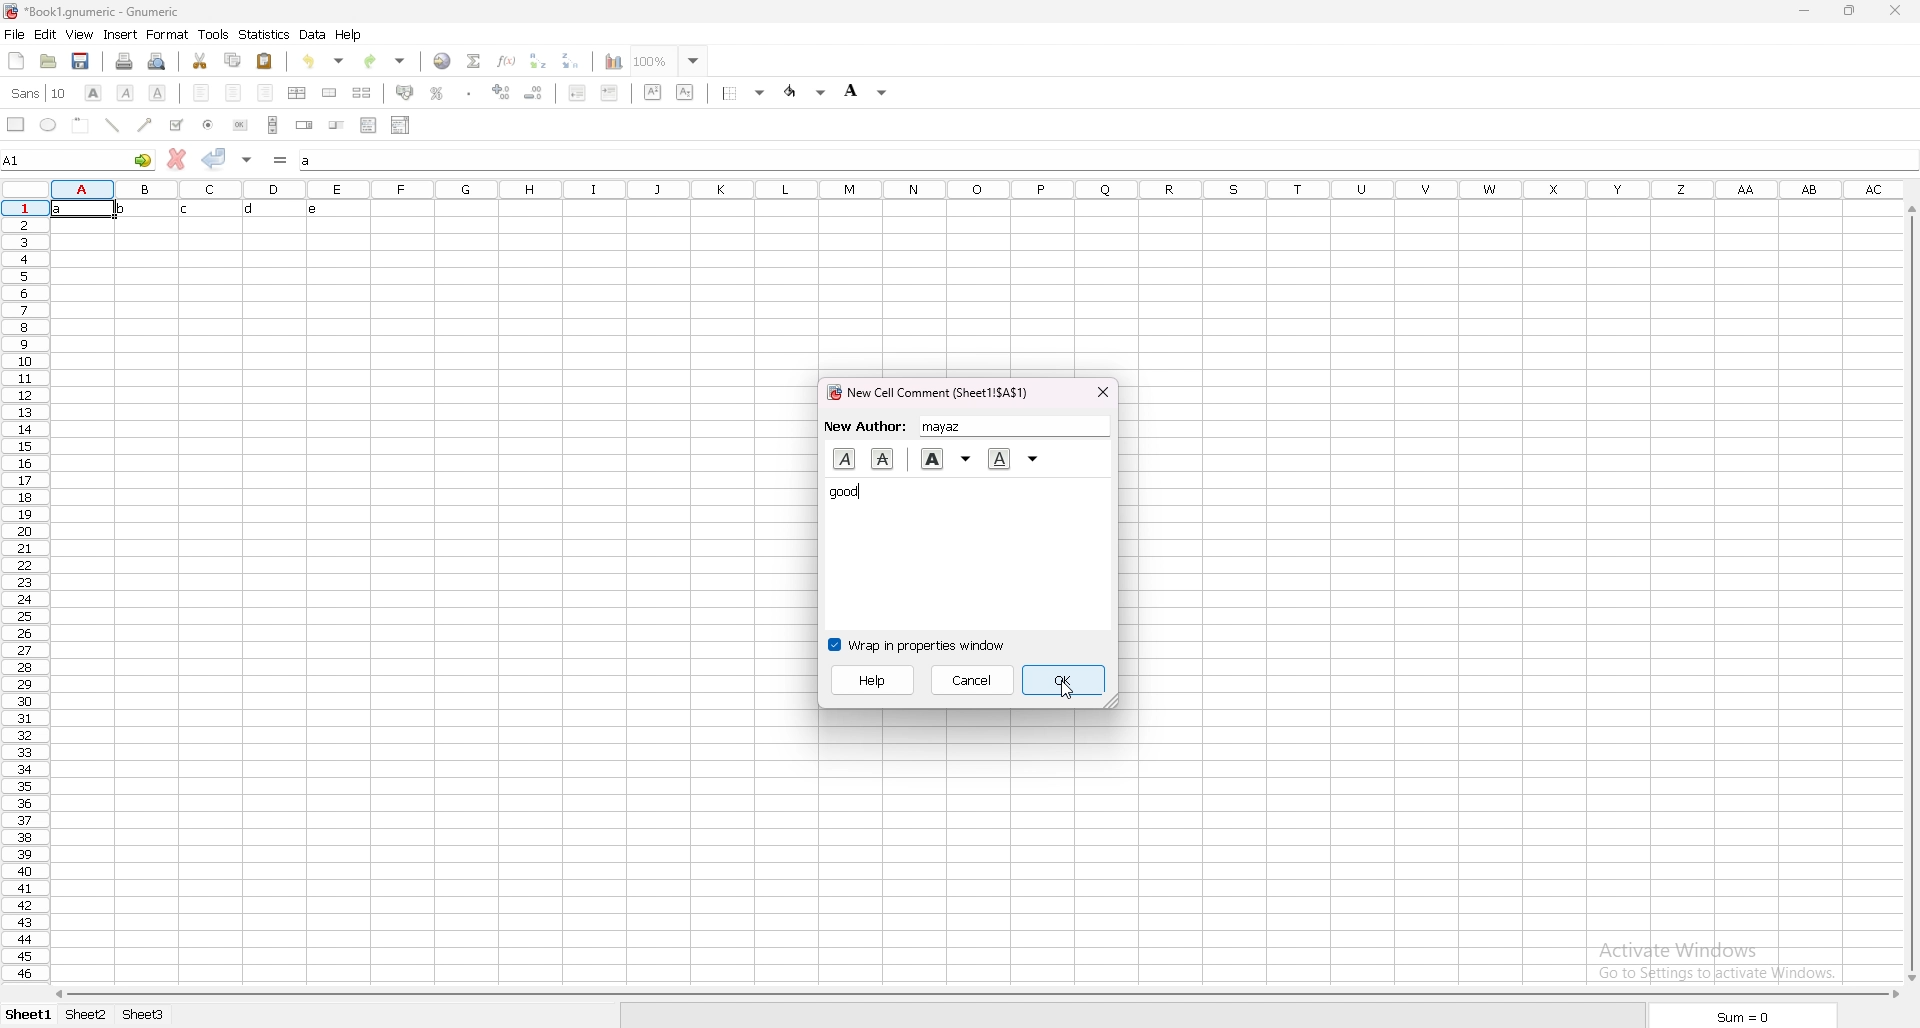  What do you see at coordinates (208, 126) in the screenshot?
I see `radio button` at bounding box center [208, 126].